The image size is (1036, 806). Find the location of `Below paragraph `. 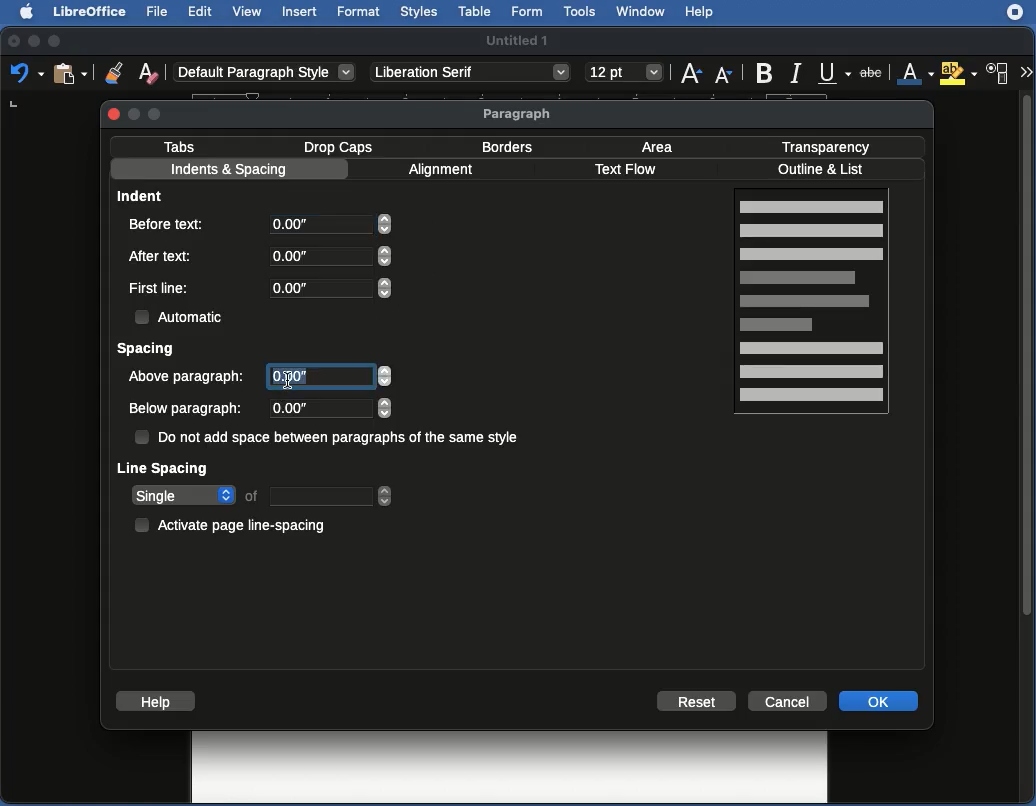

Below paragraph  is located at coordinates (186, 409).